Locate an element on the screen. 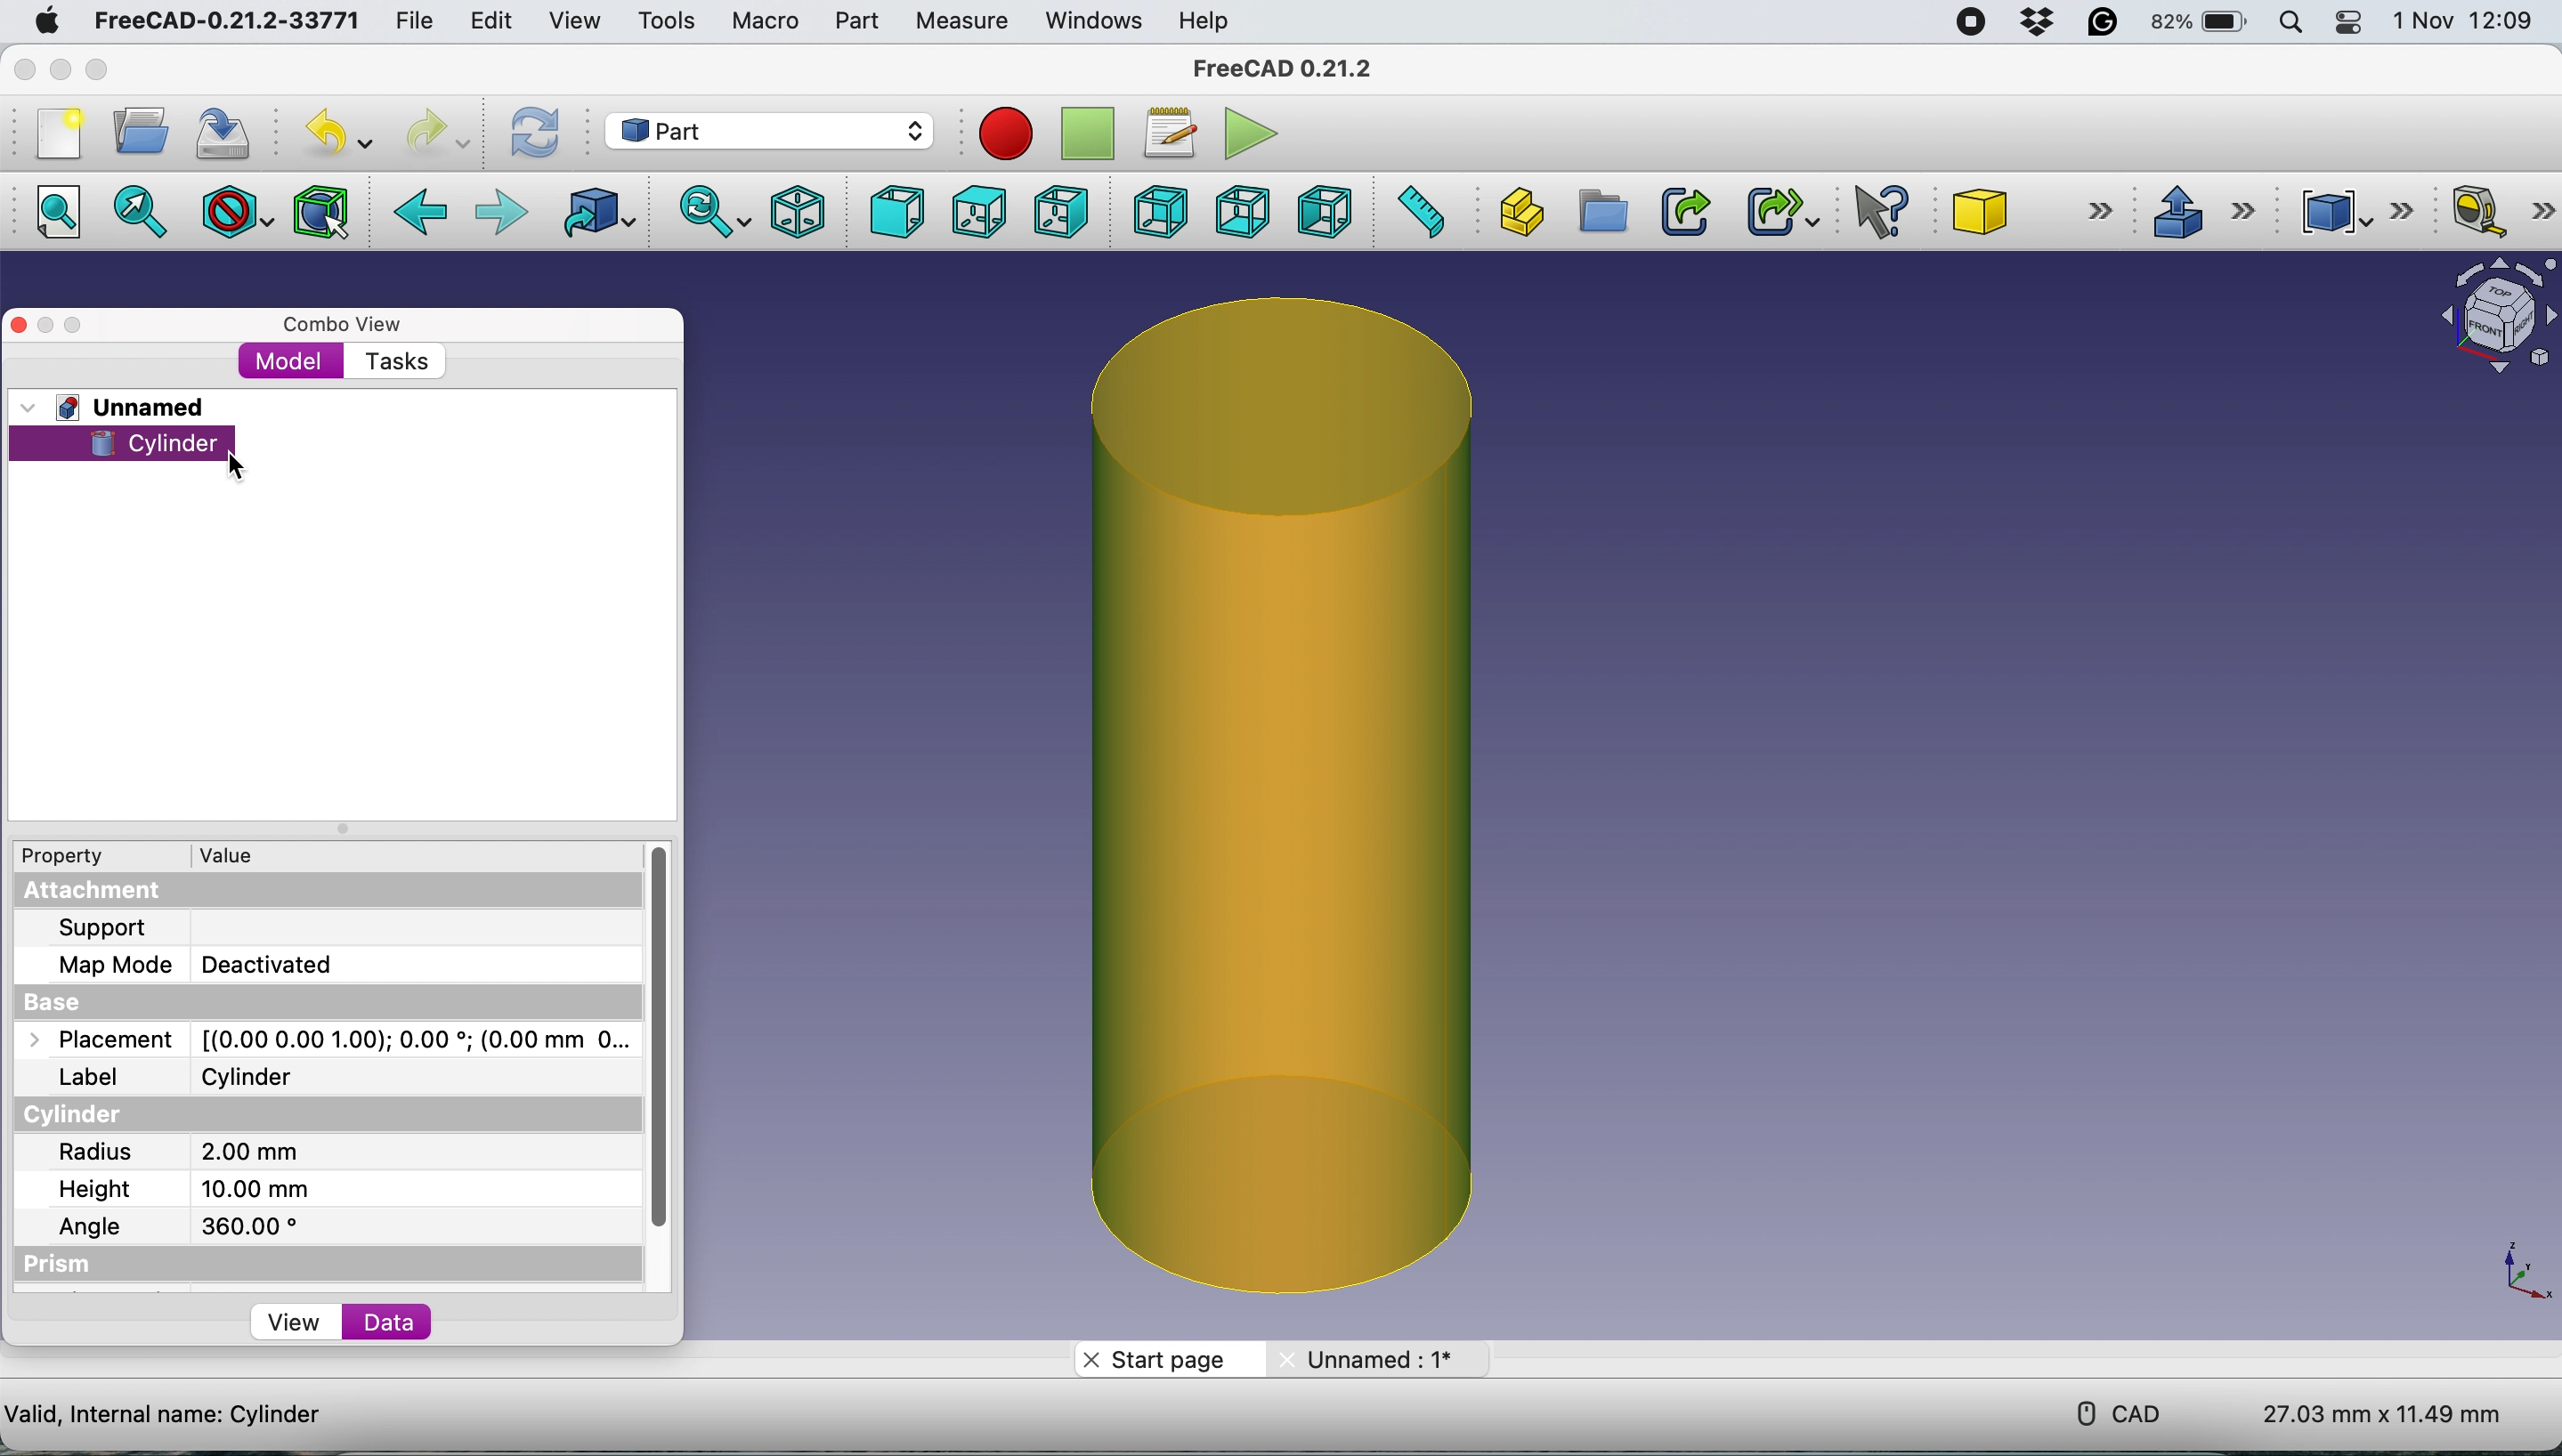  prism is located at coordinates (57, 1267).